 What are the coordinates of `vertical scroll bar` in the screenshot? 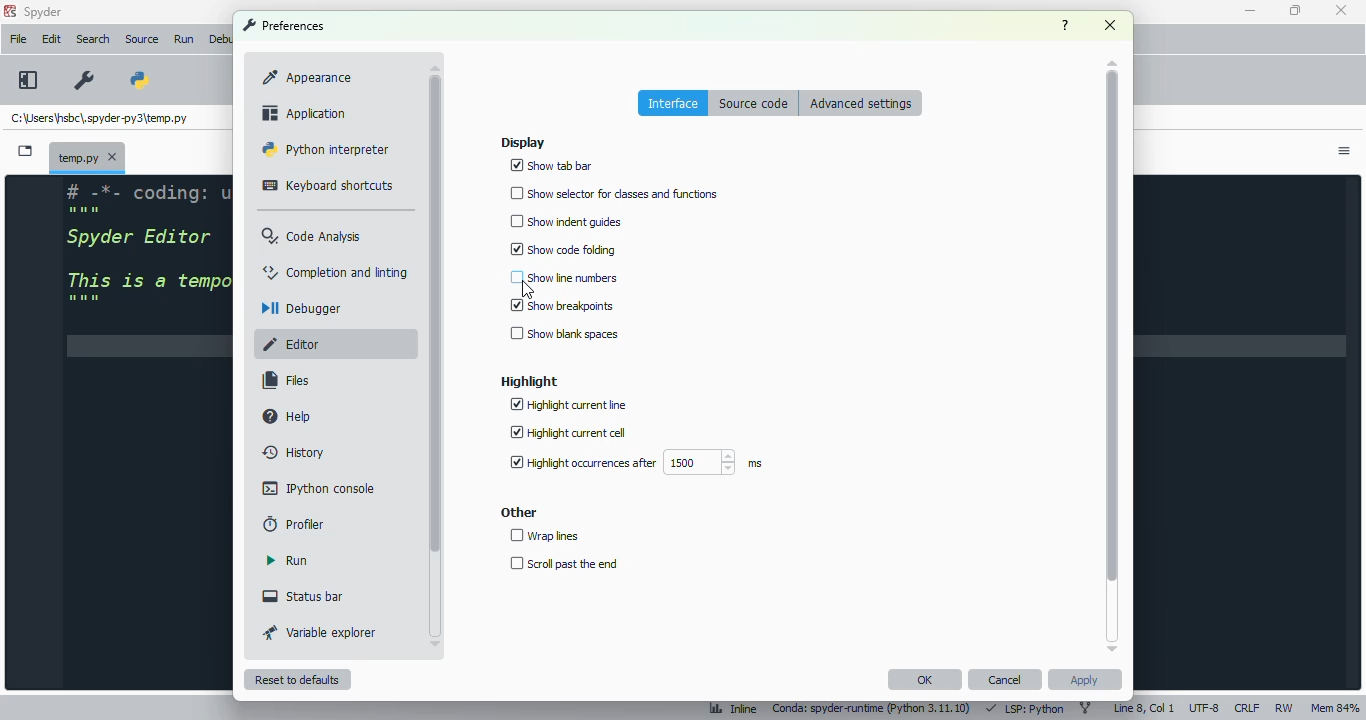 It's located at (1112, 326).